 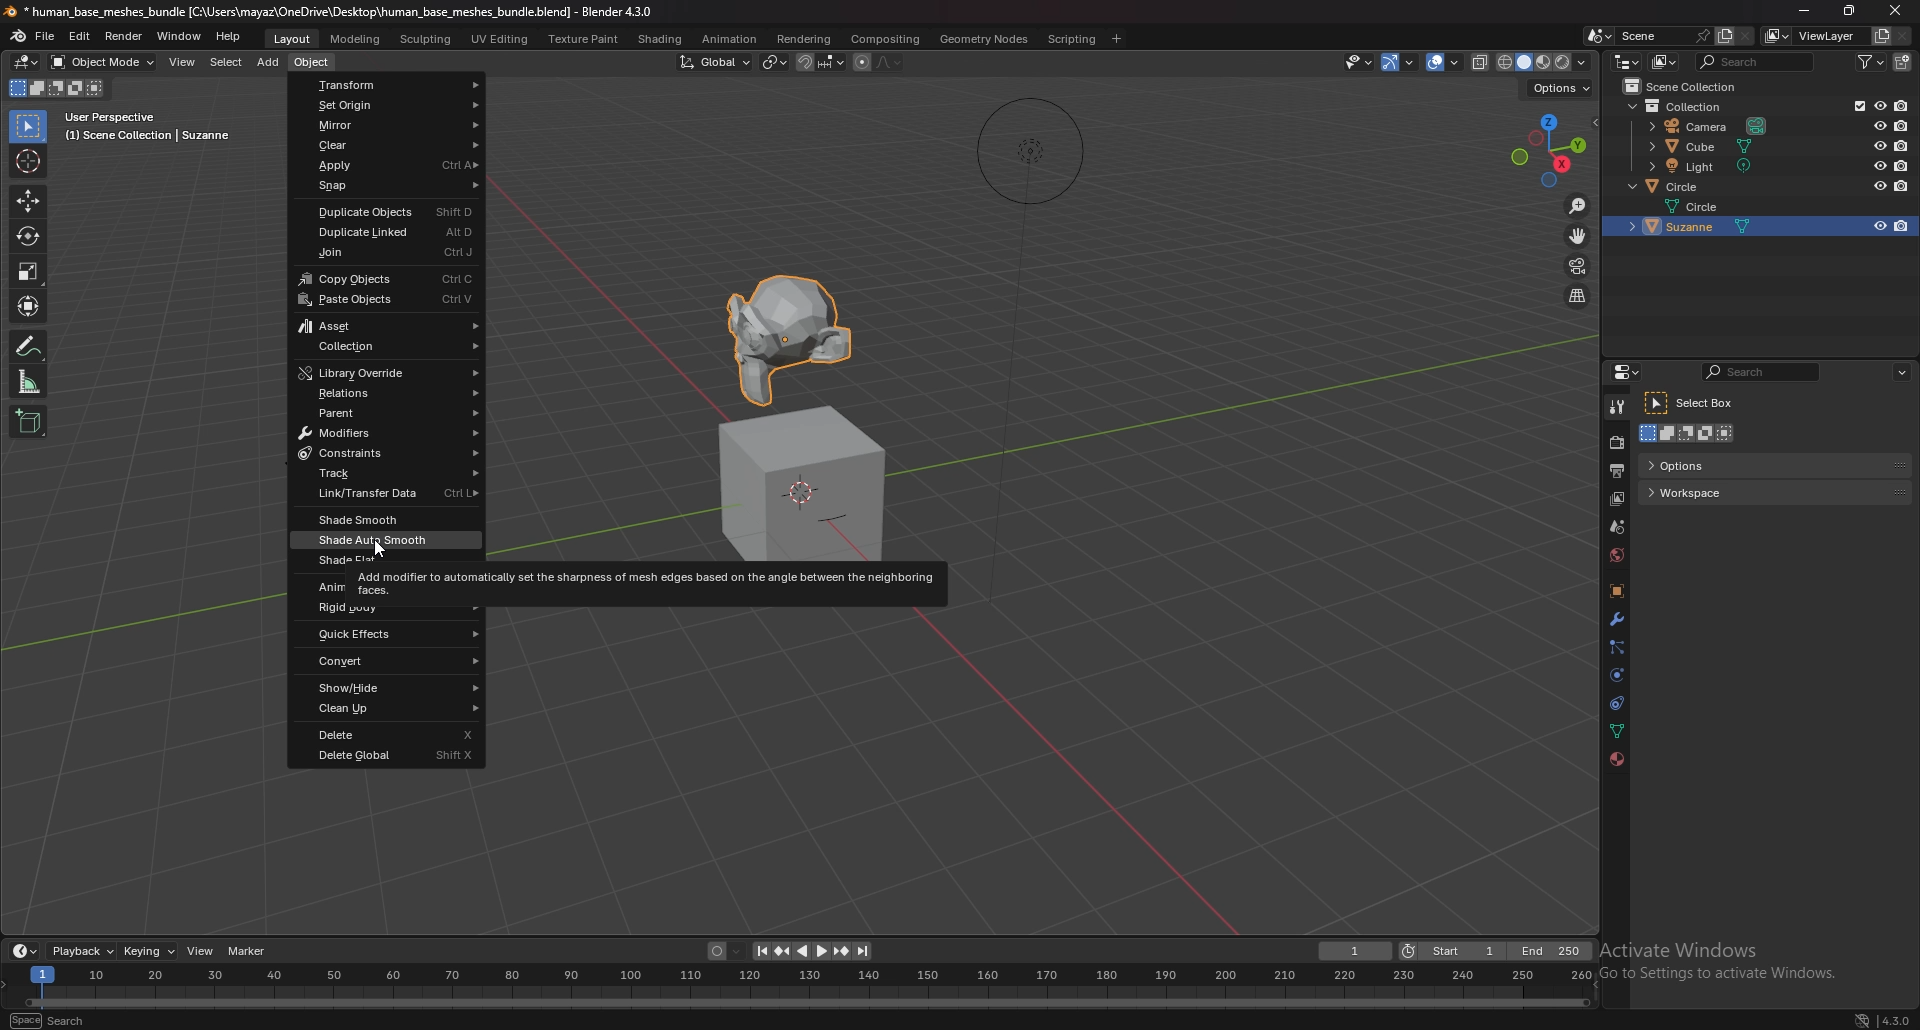 I want to click on link data, so click(x=385, y=497).